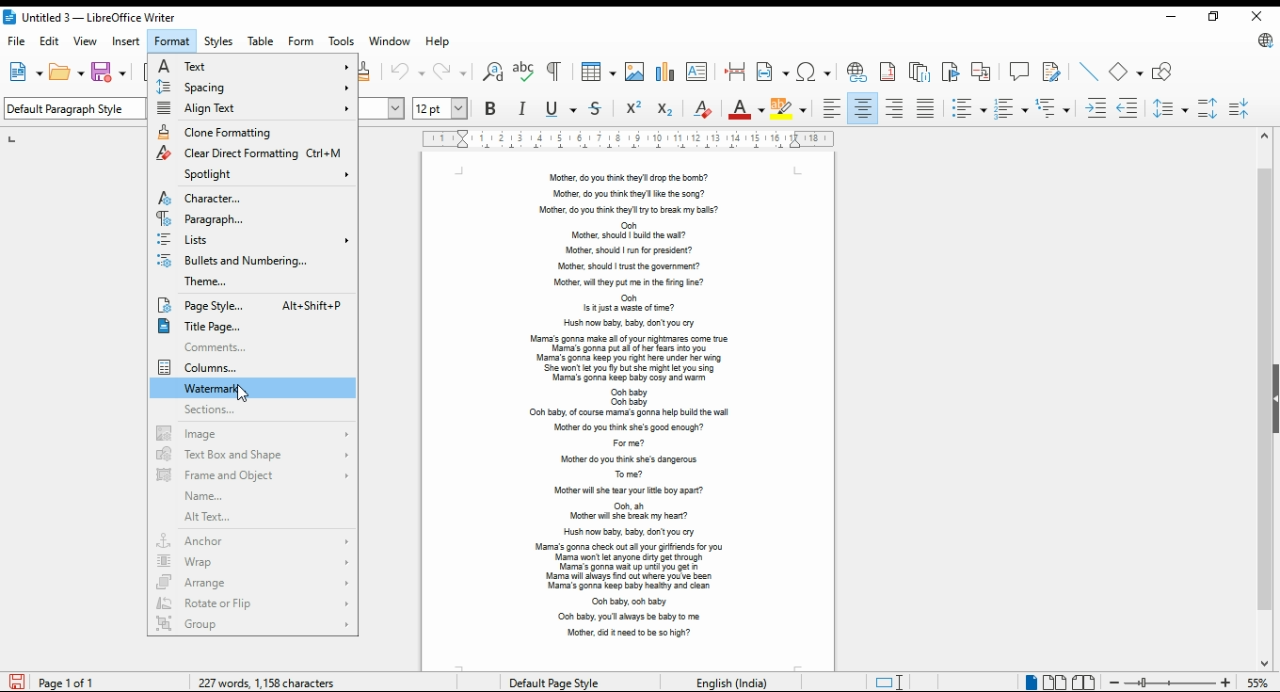  I want to click on insert special characters, so click(813, 72).